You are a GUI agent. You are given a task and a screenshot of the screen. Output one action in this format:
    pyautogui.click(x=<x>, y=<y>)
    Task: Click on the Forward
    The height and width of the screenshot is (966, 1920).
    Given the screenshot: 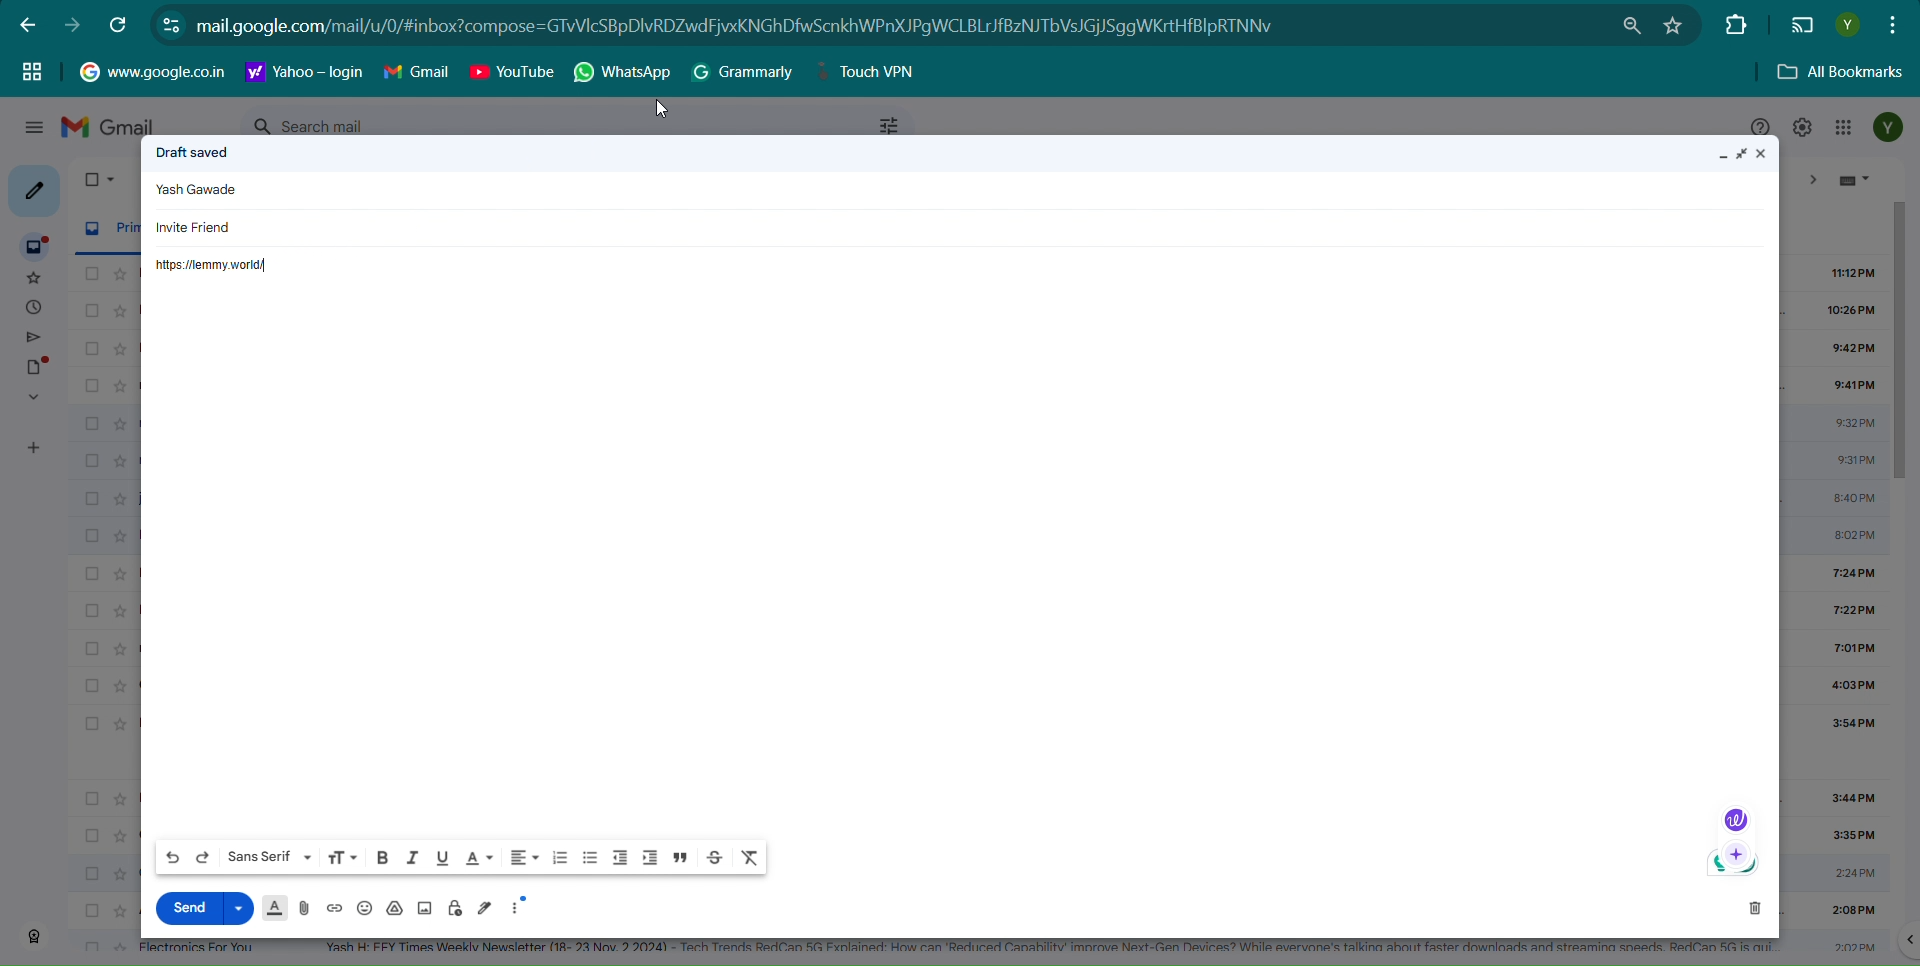 What is the action you would take?
    pyautogui.click(x=72, y=25)
    